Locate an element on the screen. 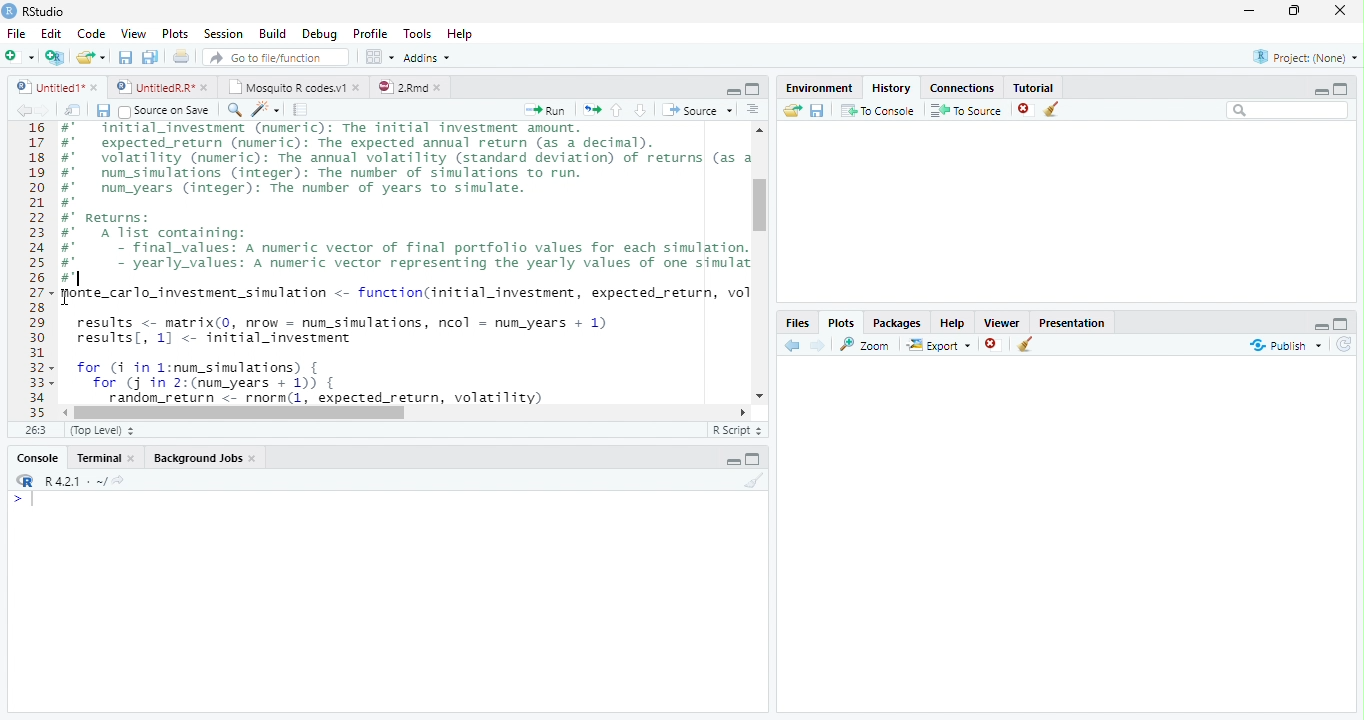 The width and height of the screenshot is (1364, 720). Load history from an existing file is located at coordinates (791, 111).